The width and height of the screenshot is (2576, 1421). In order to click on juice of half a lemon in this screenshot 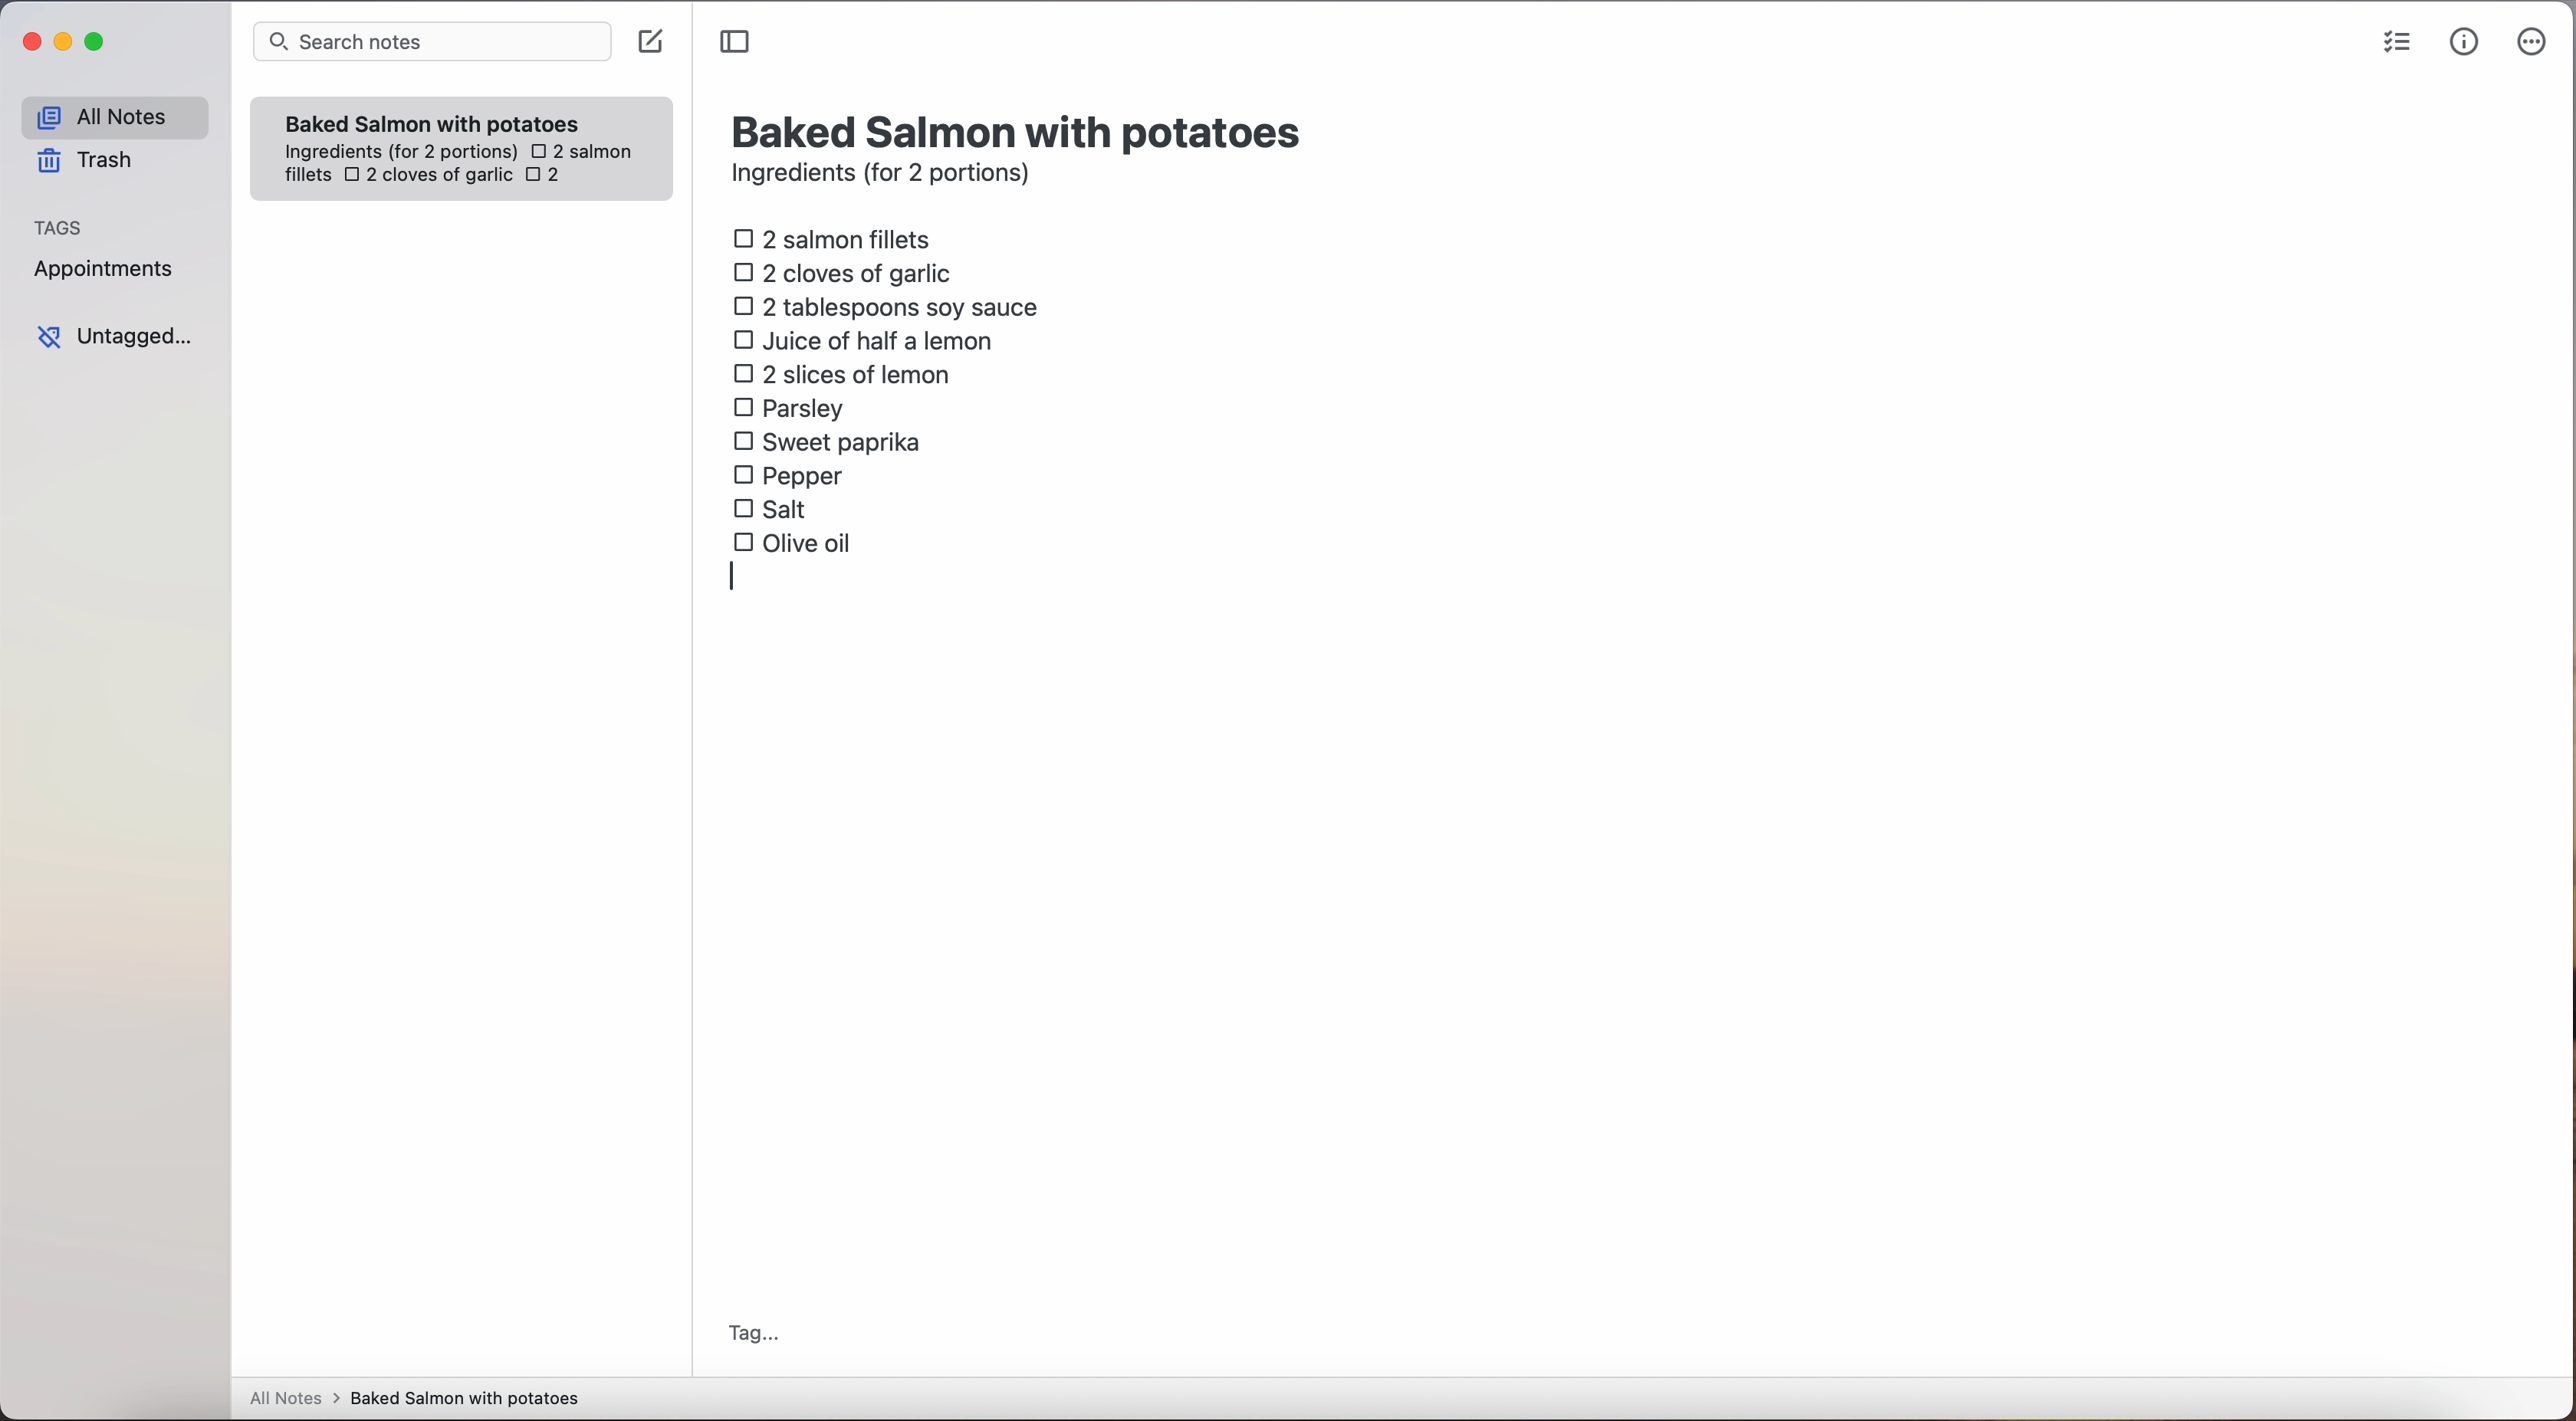, I will do `click(869, 340)`.